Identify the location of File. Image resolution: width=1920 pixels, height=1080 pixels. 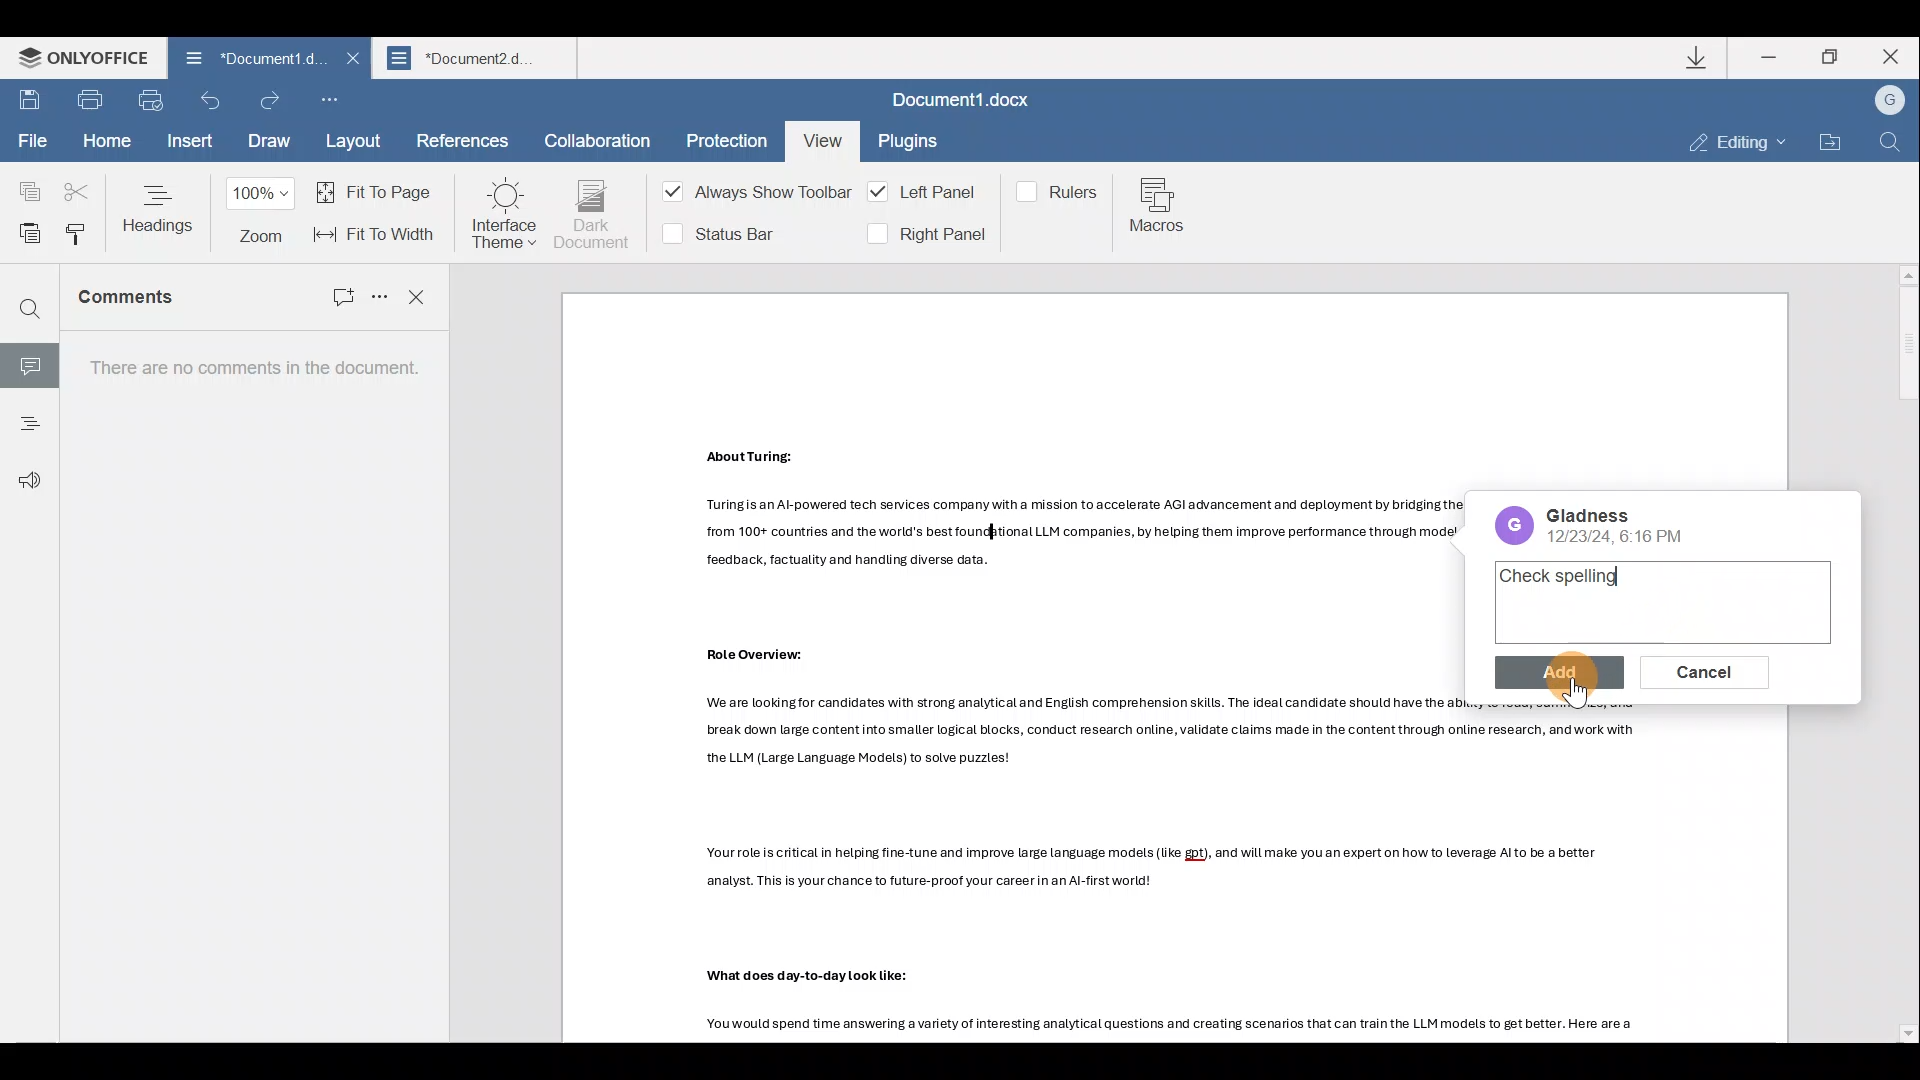
(31, 143).